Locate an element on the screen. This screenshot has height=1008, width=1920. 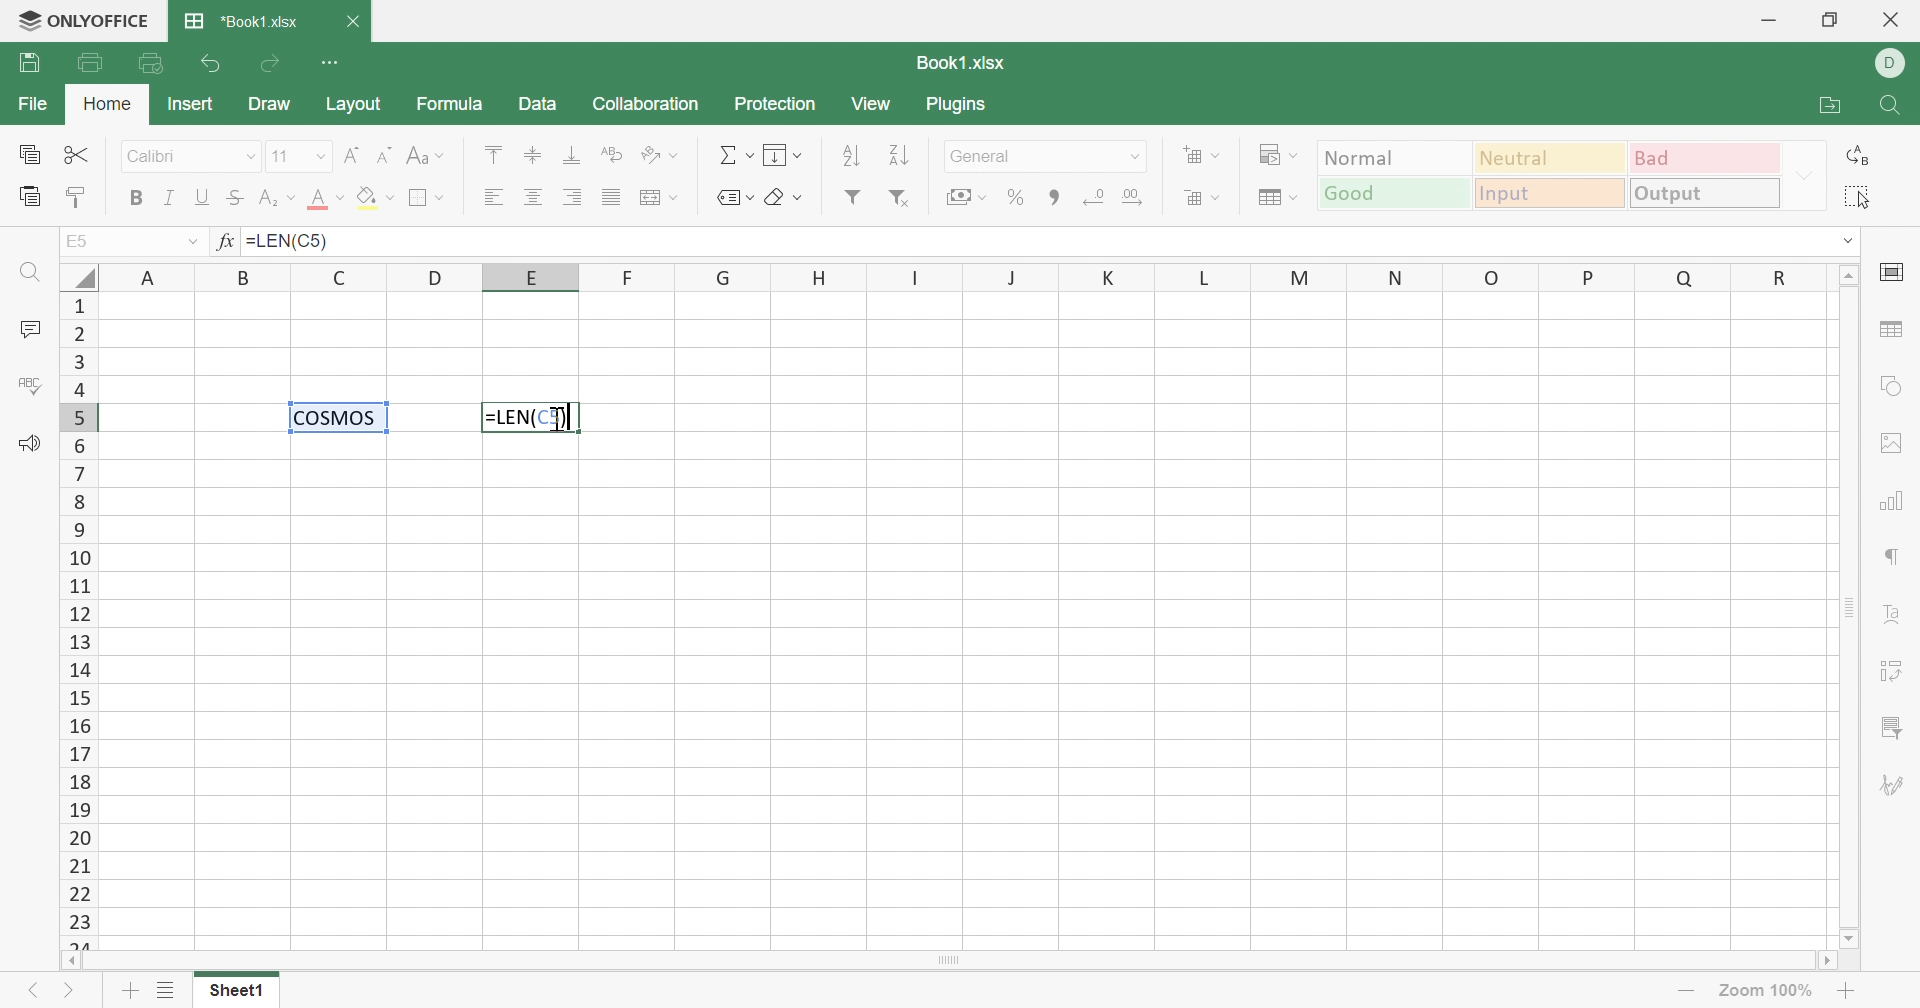
Comments is located at coordinates (28, 328).